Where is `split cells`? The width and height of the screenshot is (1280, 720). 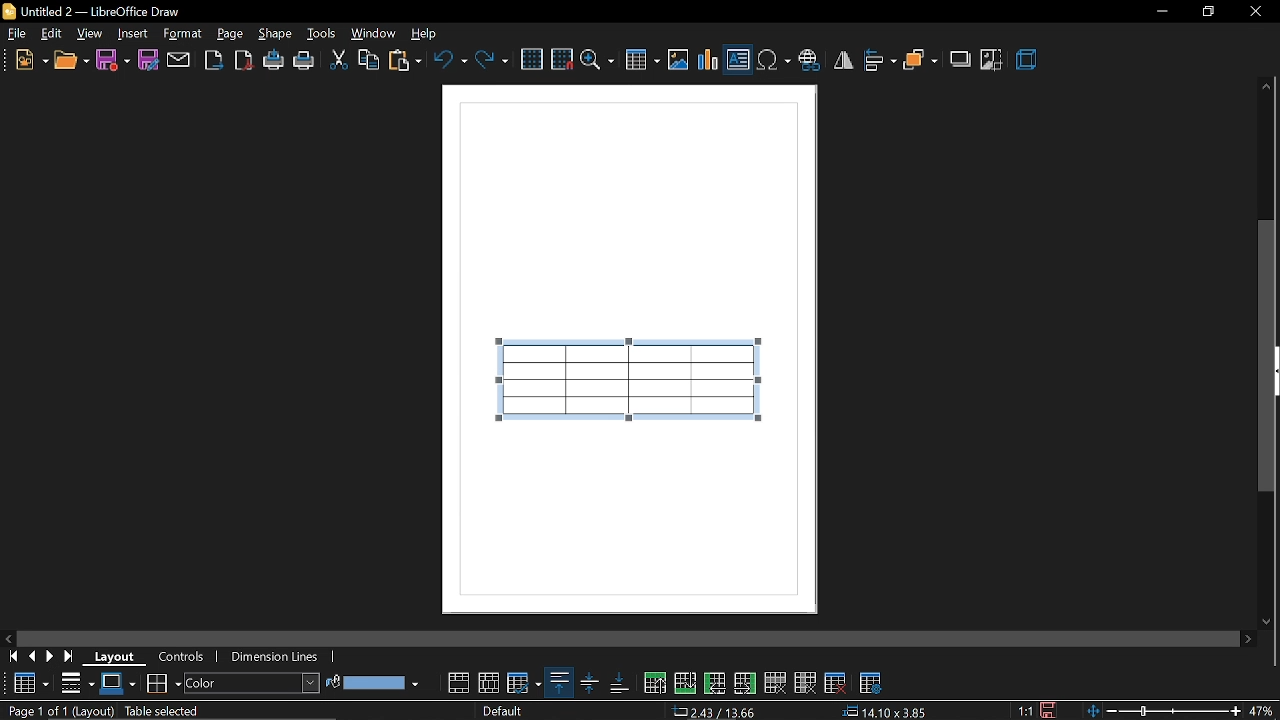 split cells is located at coordinates (490, 683).